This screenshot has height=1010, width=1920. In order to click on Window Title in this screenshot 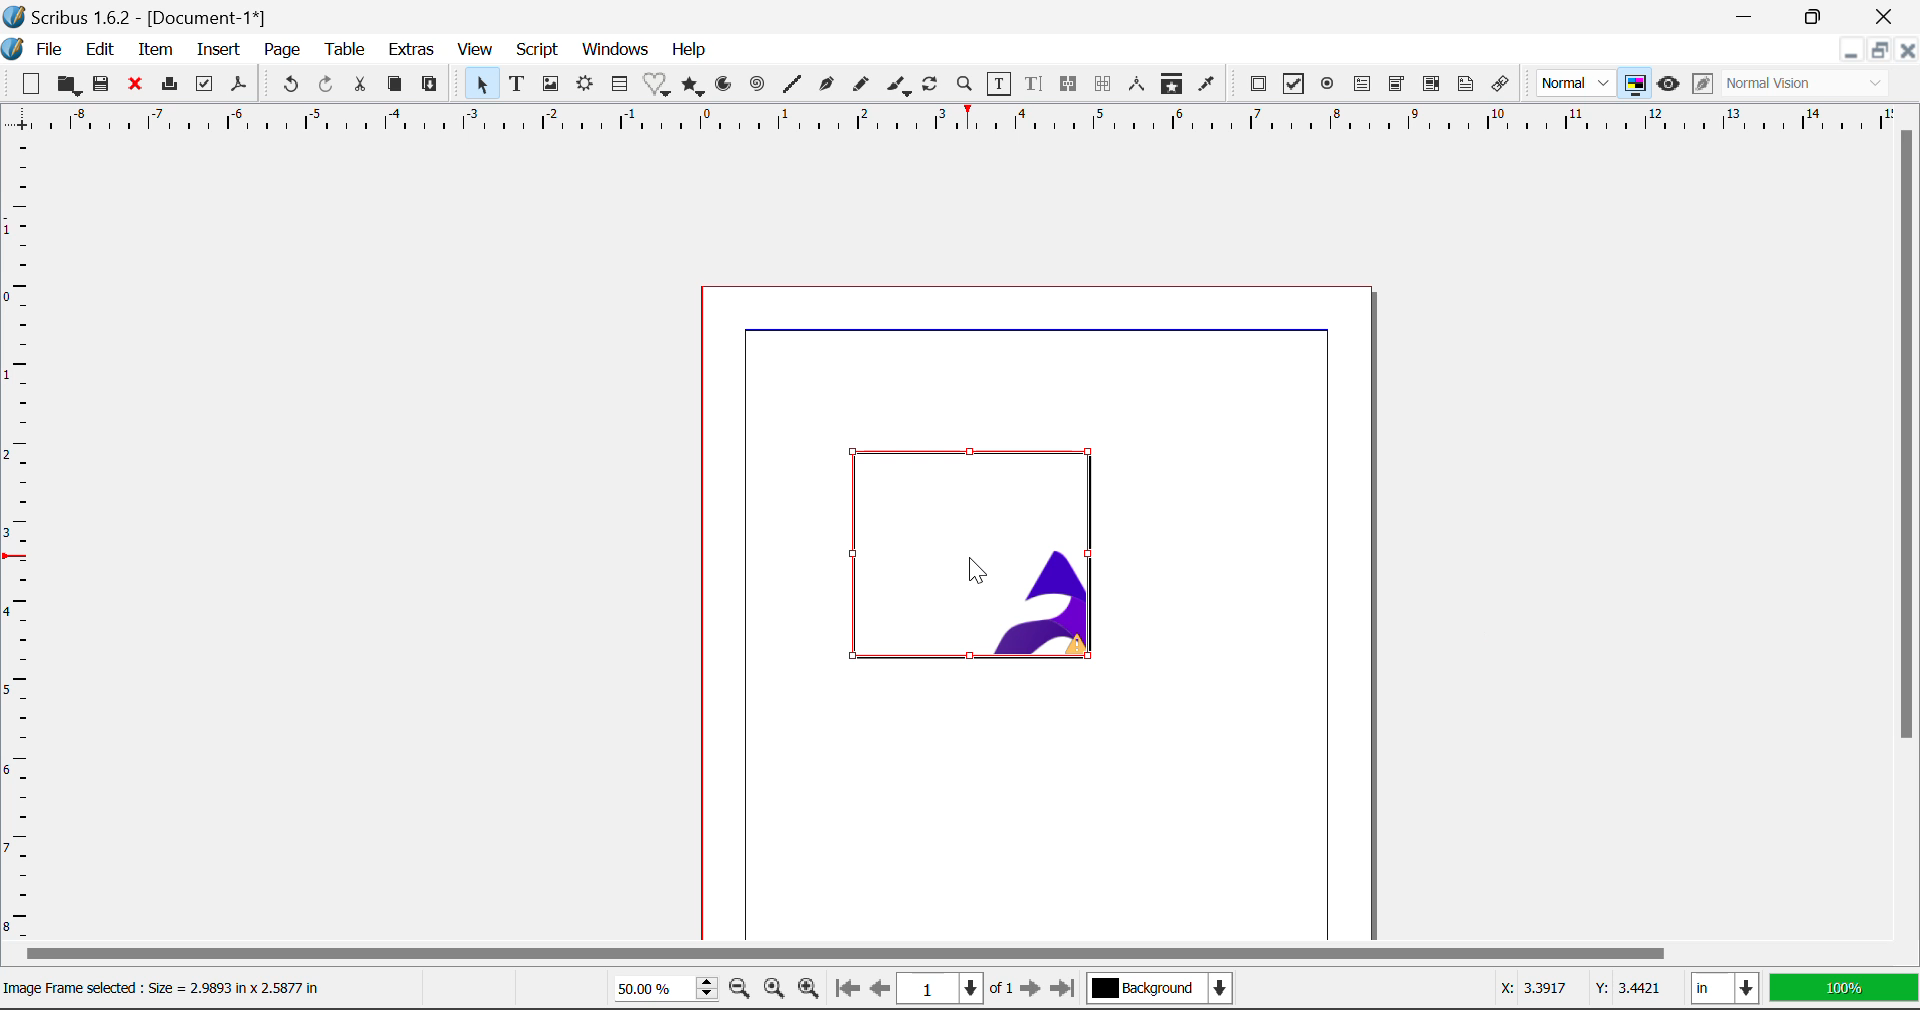, I will do `click(138, 17)`.